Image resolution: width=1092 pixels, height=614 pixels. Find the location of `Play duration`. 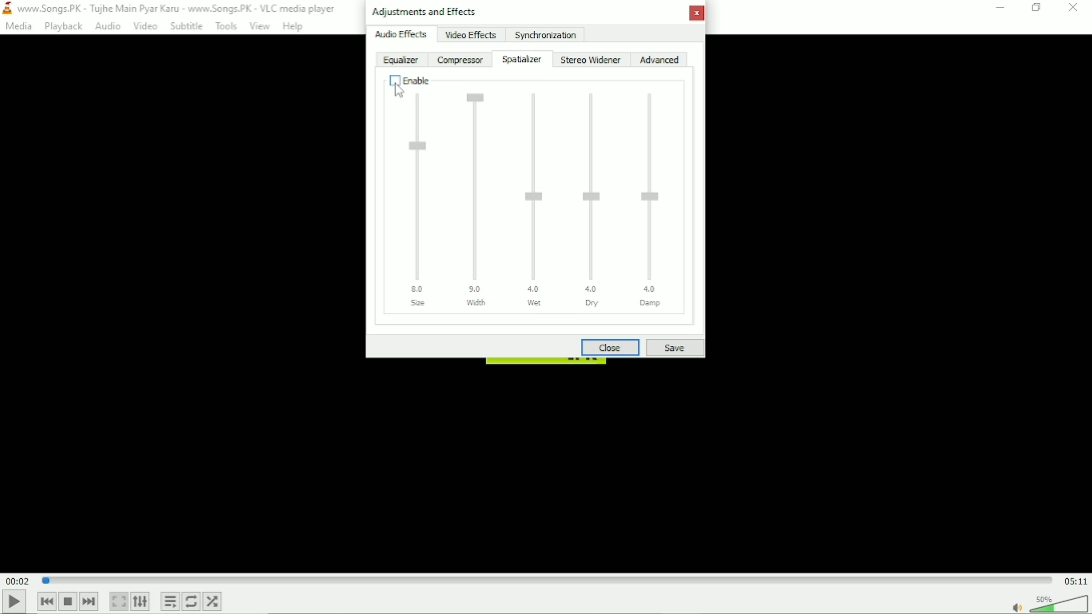

Play duration is located at coordinates (547, 580).